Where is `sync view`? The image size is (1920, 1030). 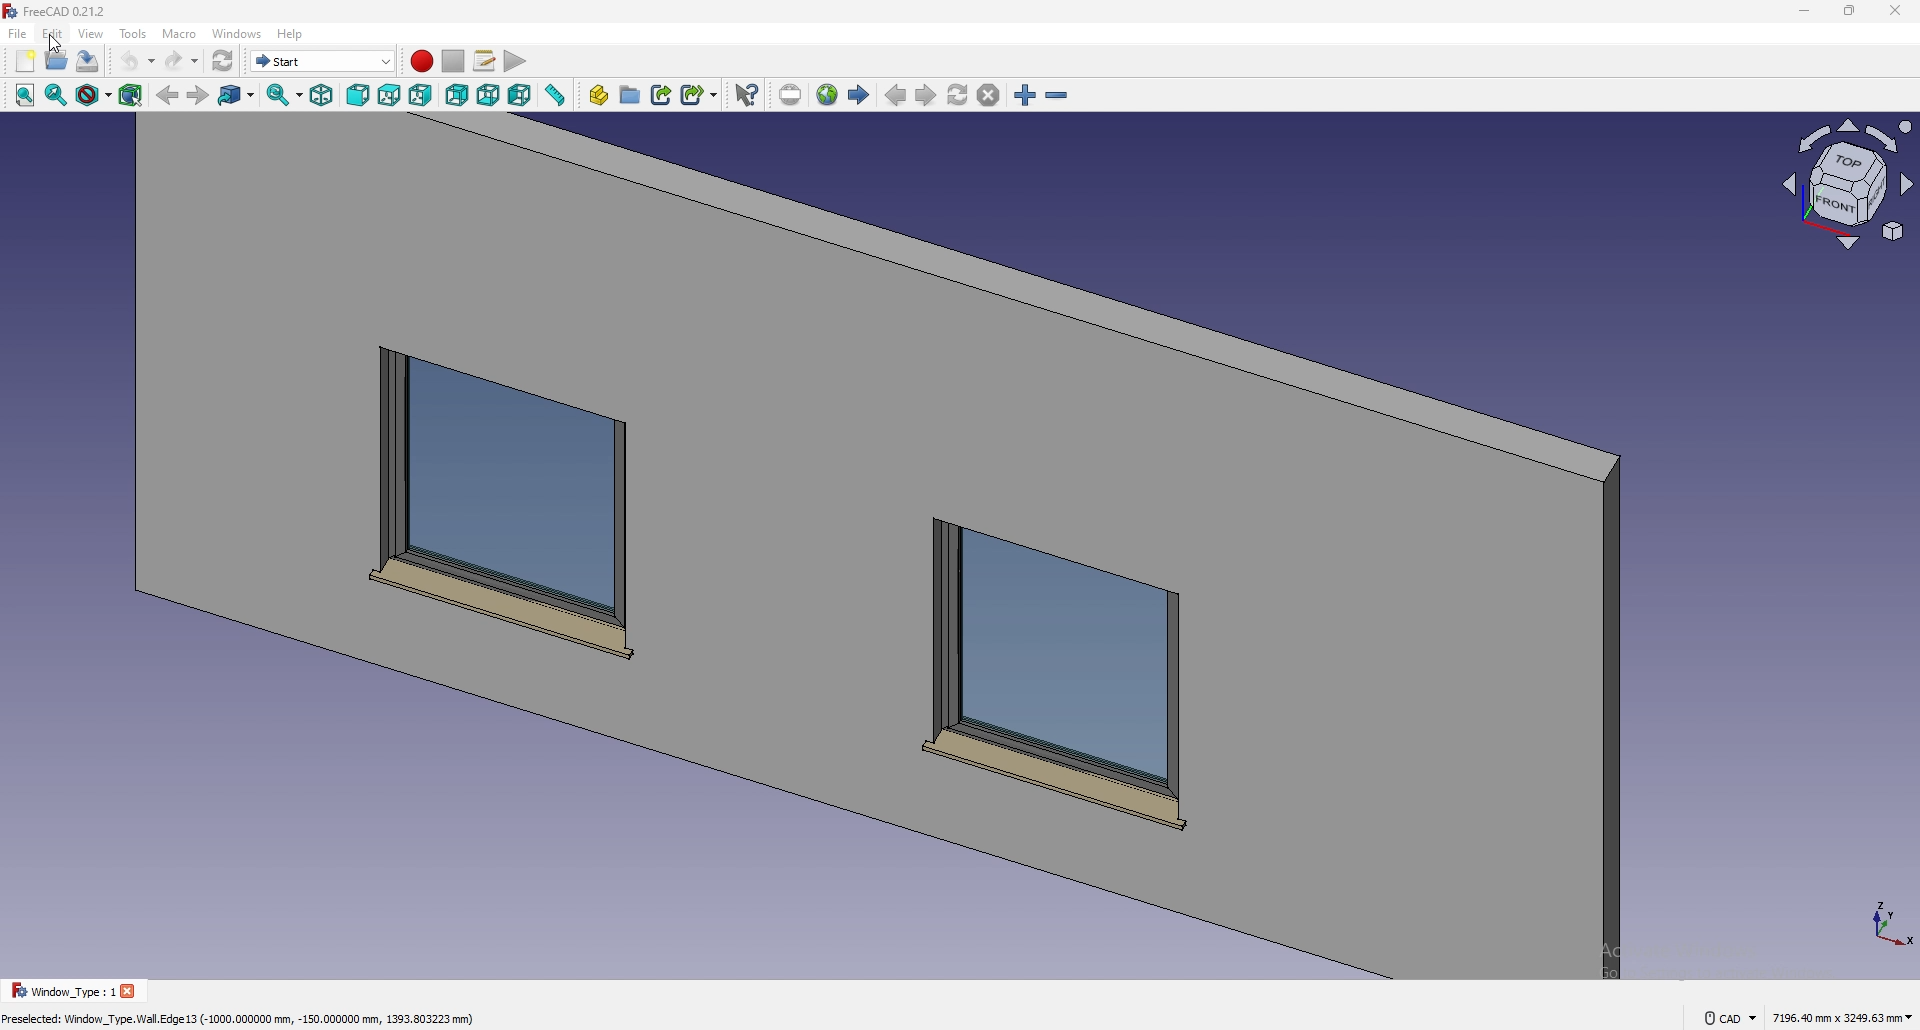
sync view is located at coordinates (285, 95).